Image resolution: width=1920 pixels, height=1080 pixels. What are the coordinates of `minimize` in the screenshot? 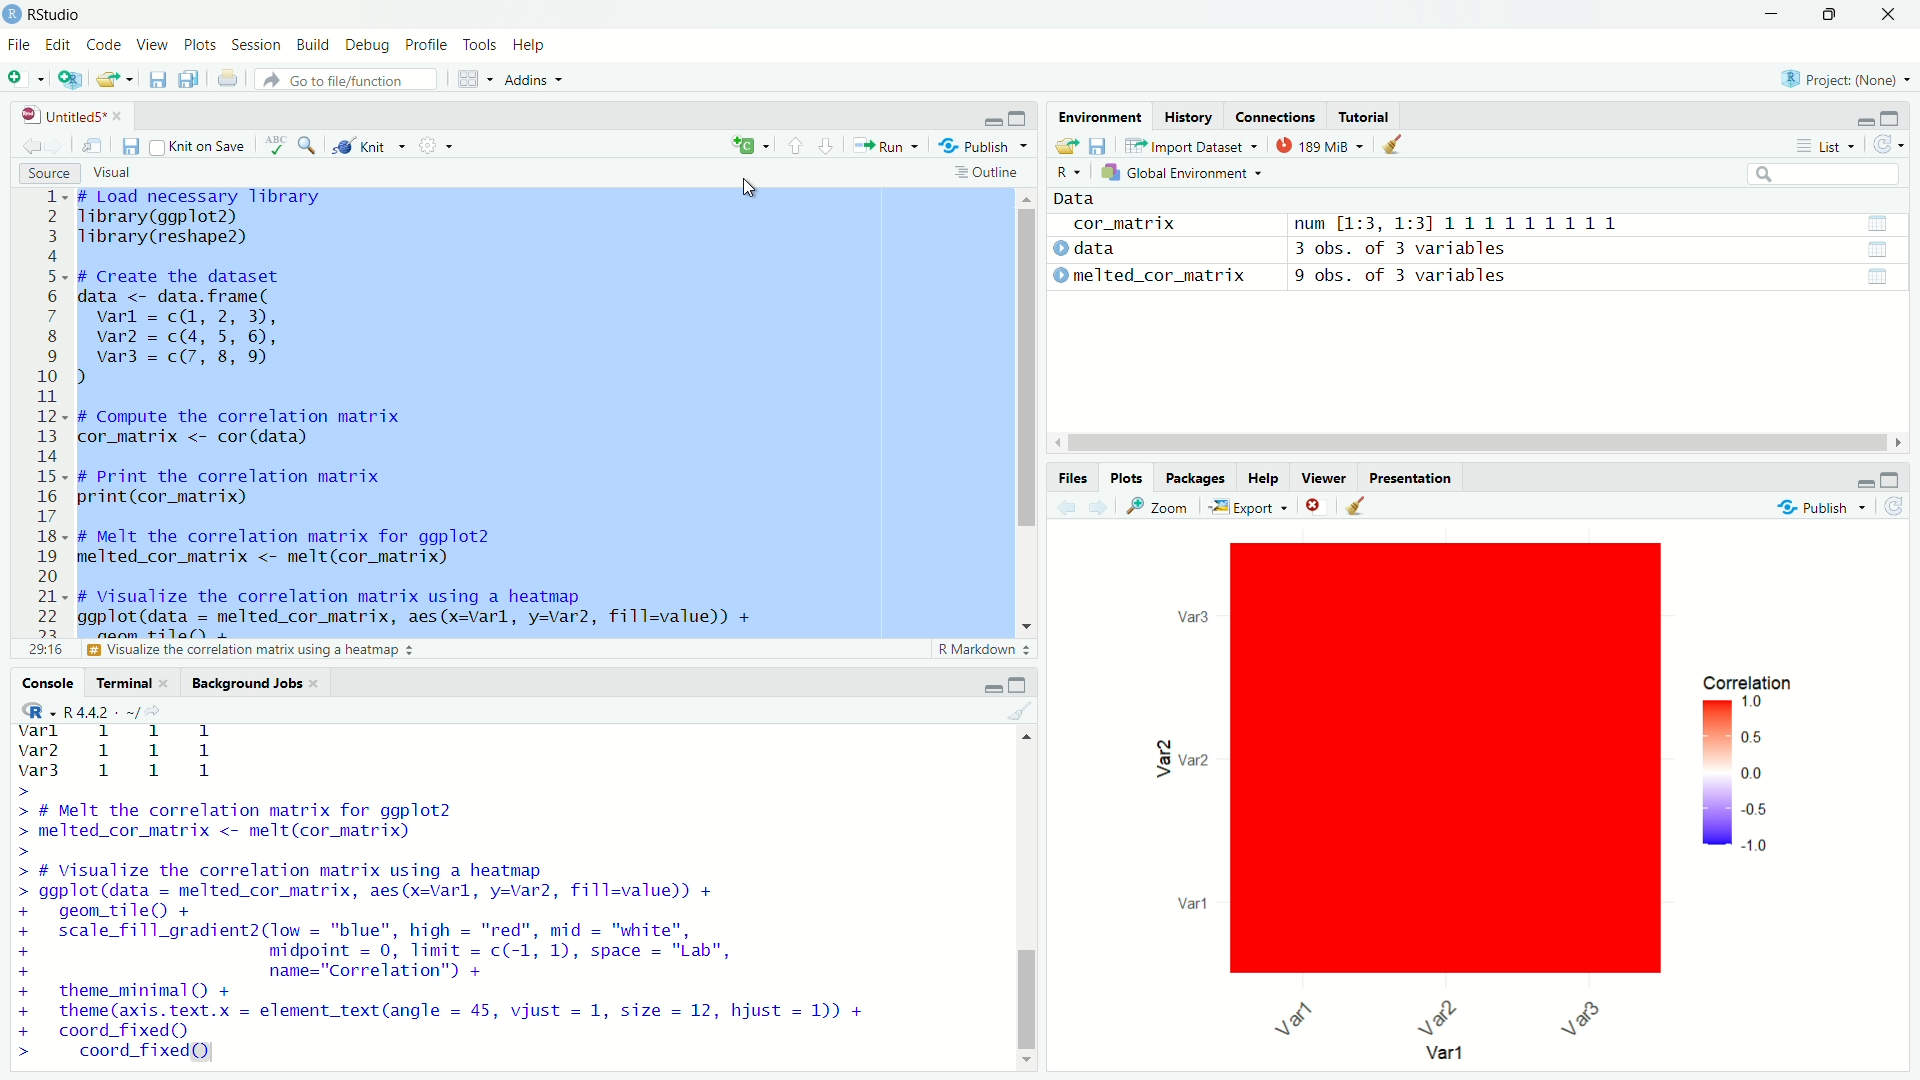 It's located at (994, 115).